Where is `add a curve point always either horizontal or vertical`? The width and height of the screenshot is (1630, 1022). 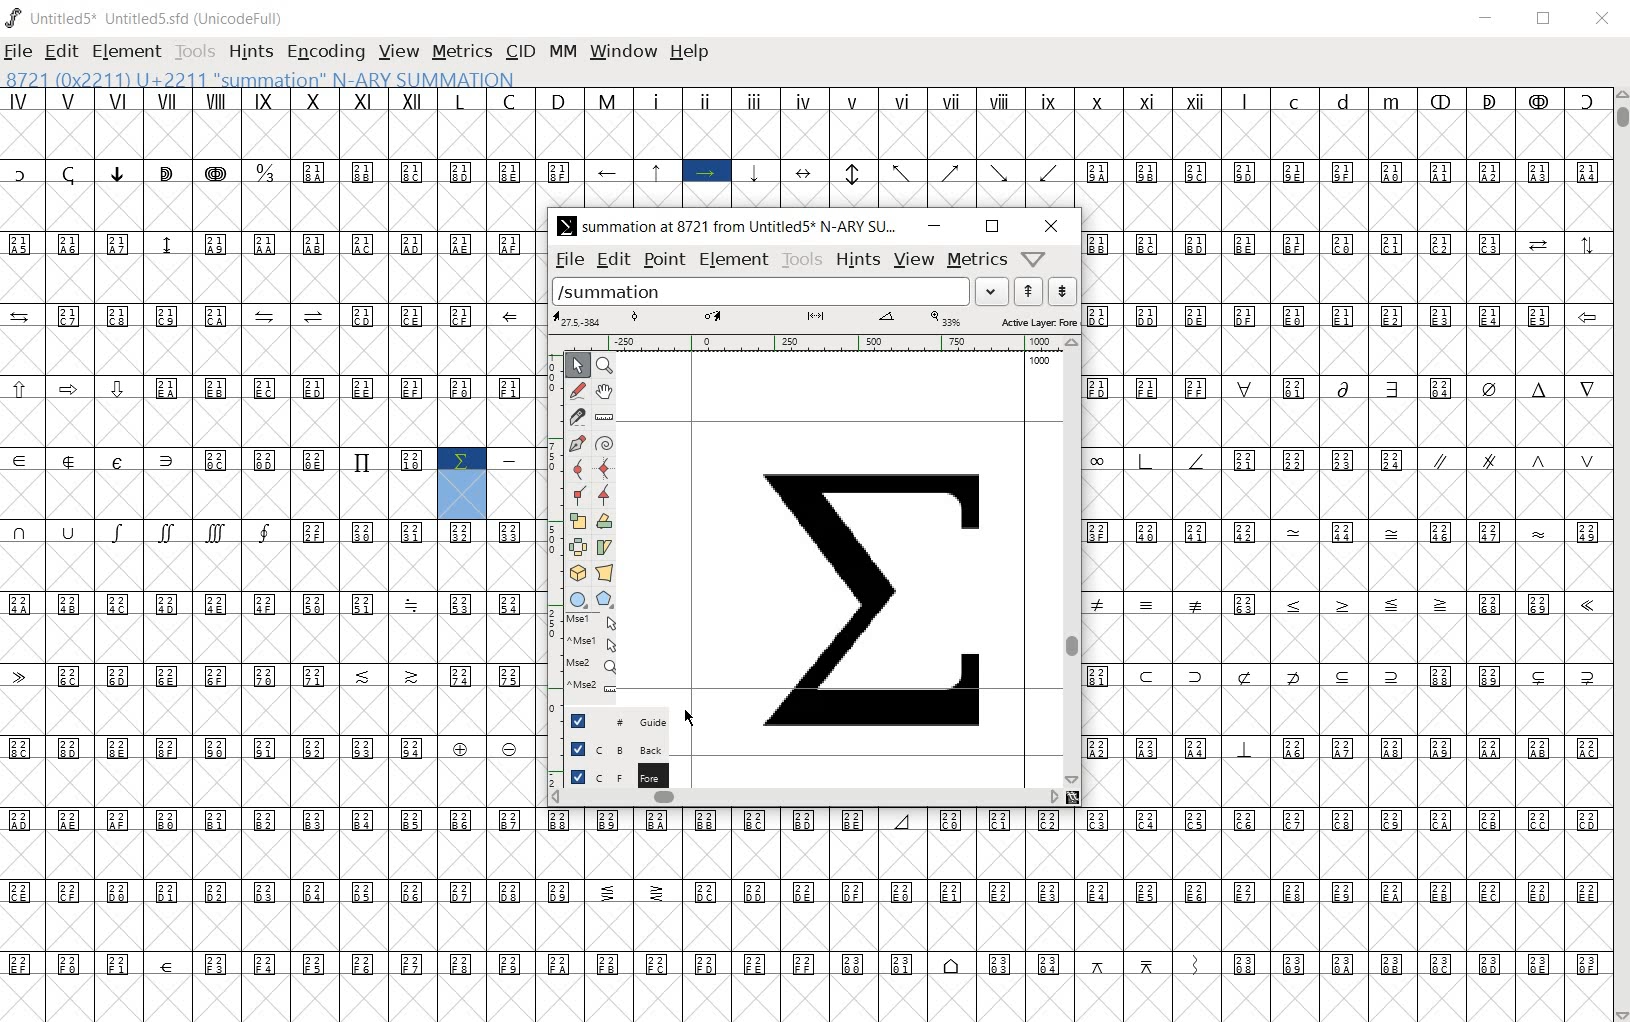 add a curve point always either horizontal or vertical is located at coordinates (604, 469).